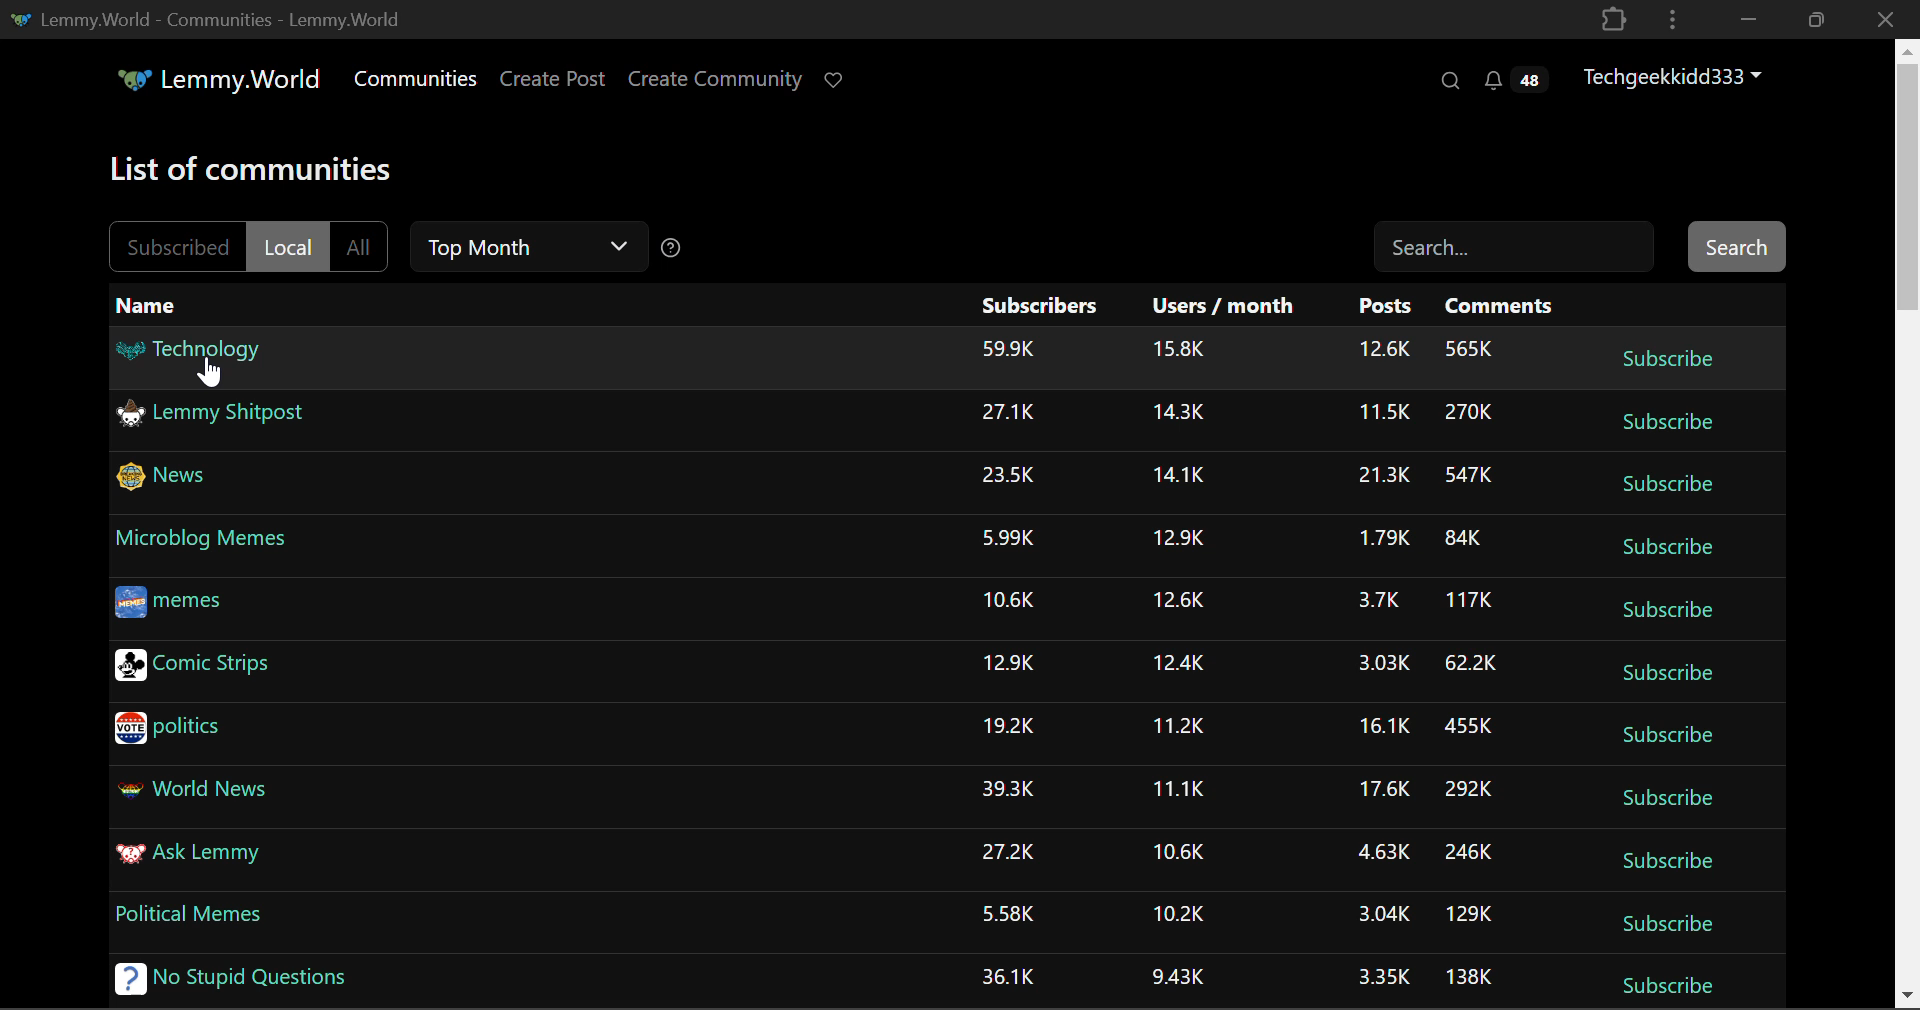  I want to click on Notifications, so click(1514, 80).